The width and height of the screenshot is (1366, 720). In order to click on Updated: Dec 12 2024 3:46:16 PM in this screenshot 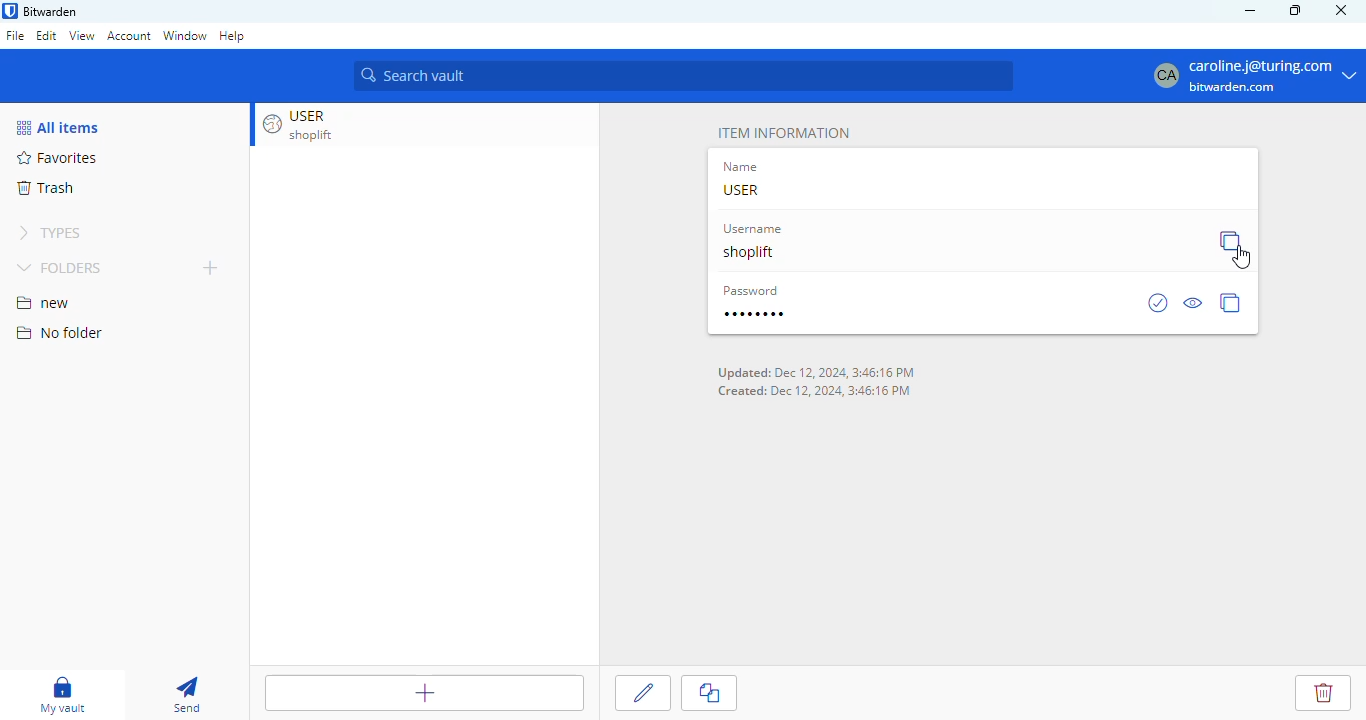, I will do `click(817, 373)`.